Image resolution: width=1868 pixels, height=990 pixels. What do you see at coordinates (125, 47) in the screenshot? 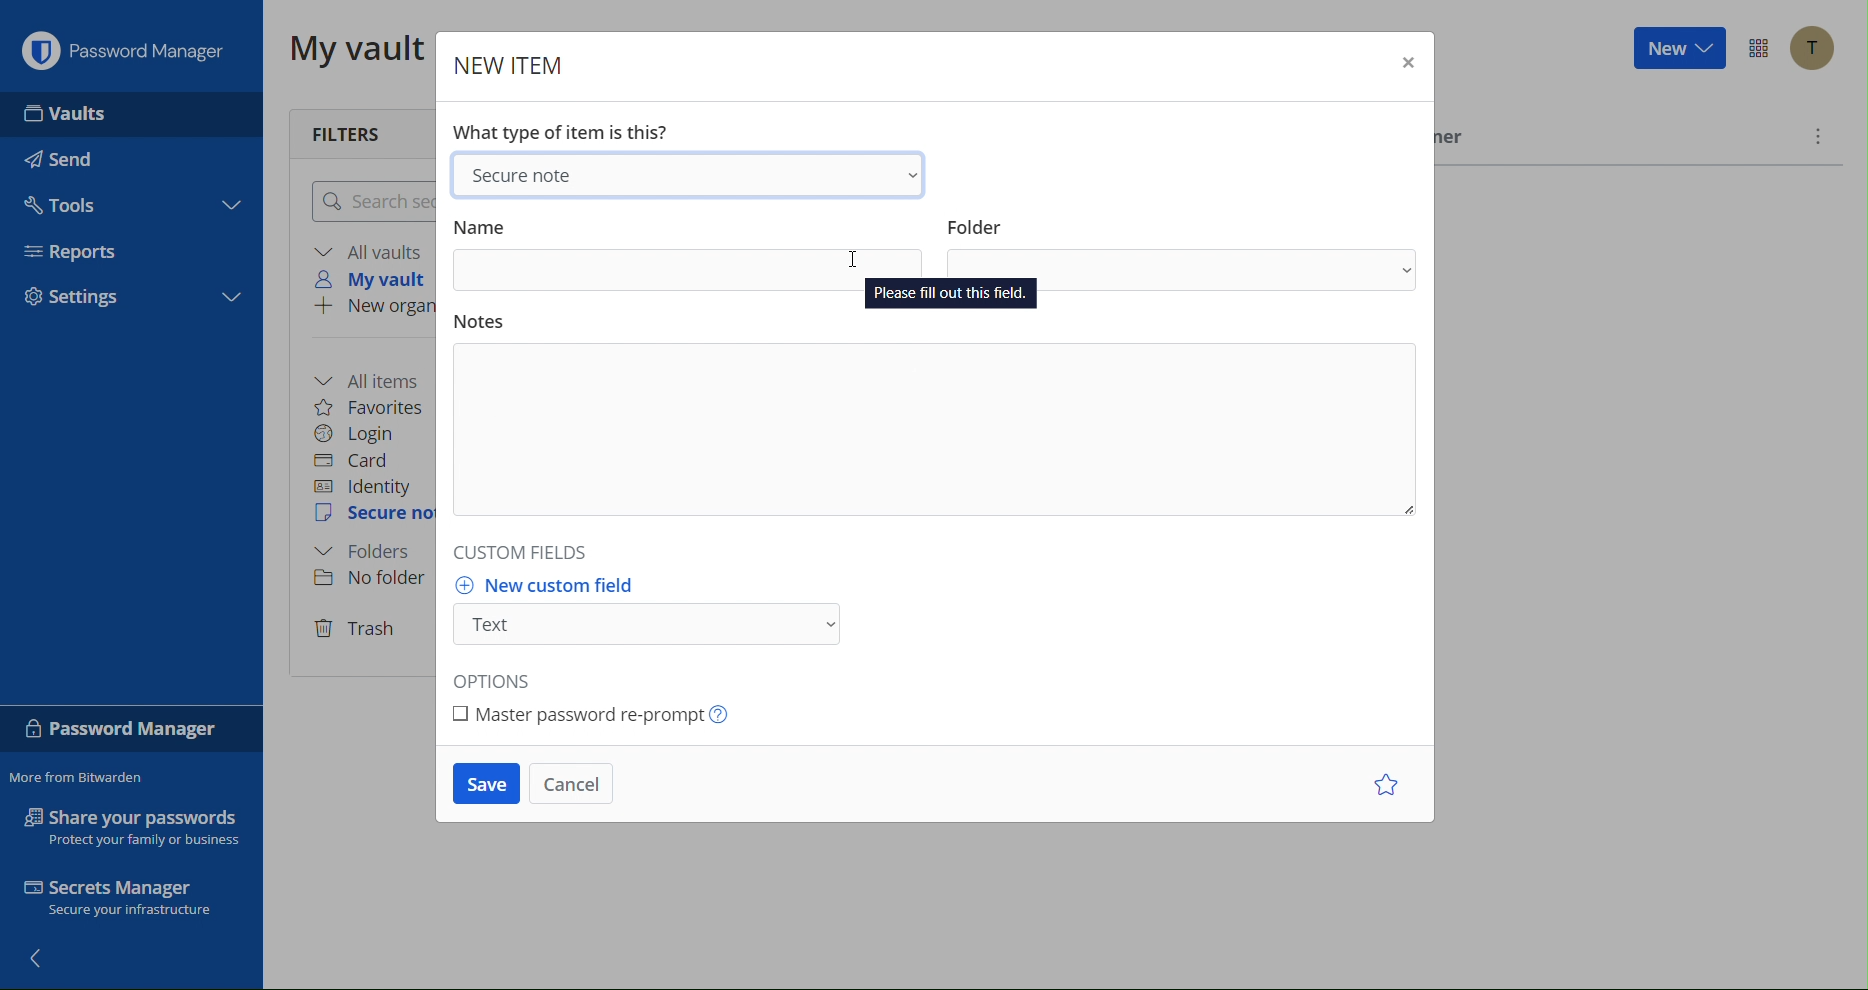
I see `Password Manager` at bounding box center [125, 47].